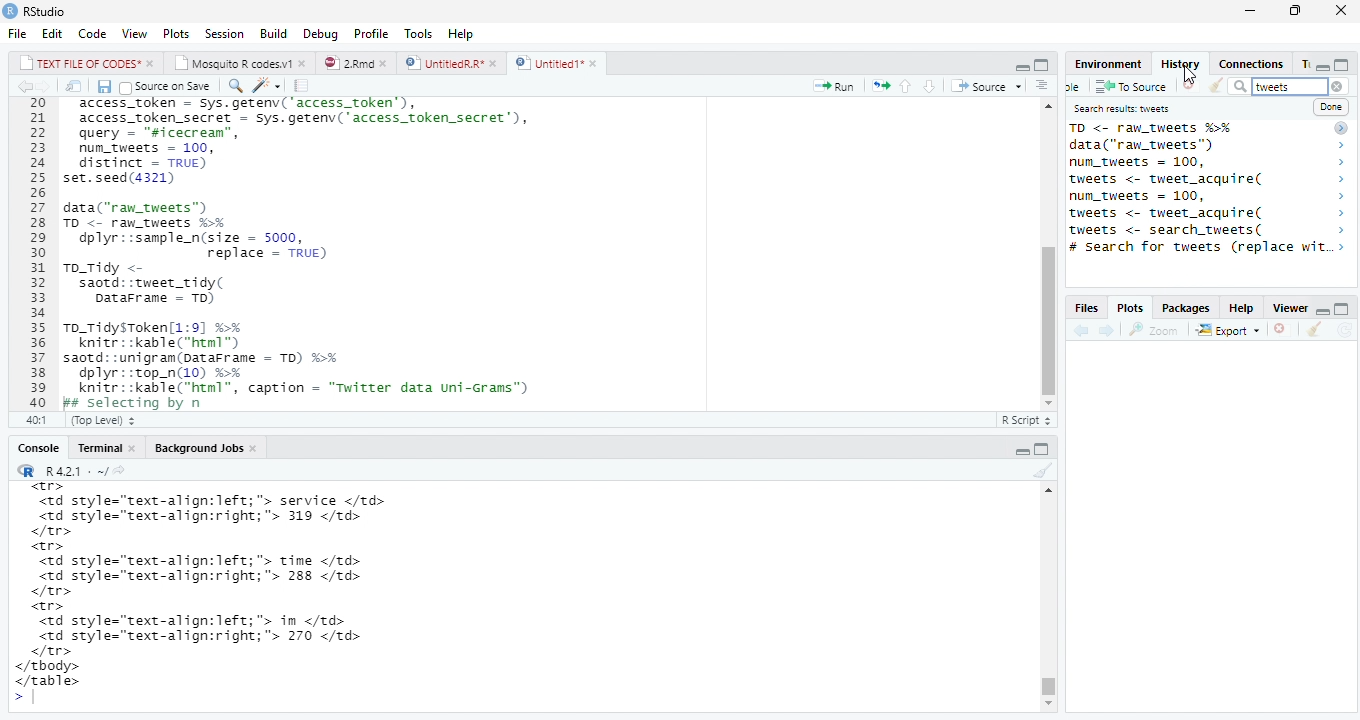 The height and width of the screenshot is (720, 1360). I want to click on scrollbar, so click(1351, 203).